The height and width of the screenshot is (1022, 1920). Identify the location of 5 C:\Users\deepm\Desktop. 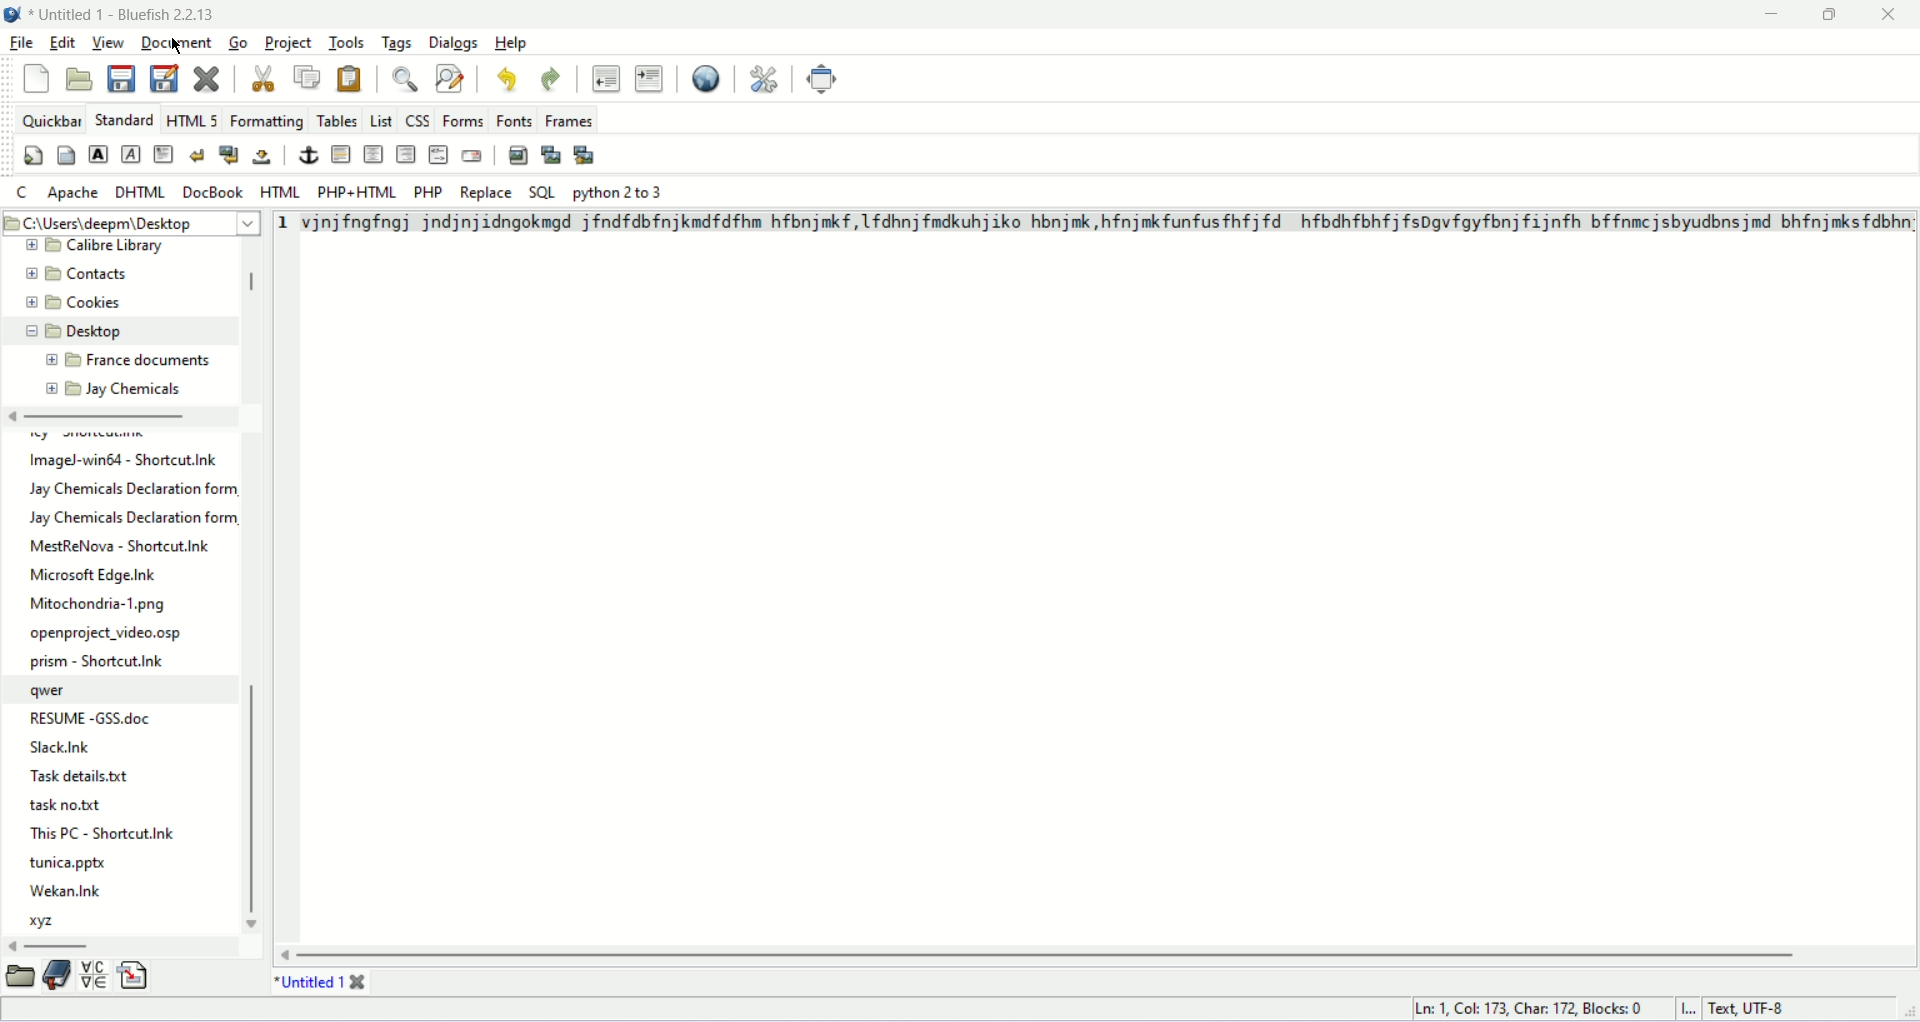
(106, 221).